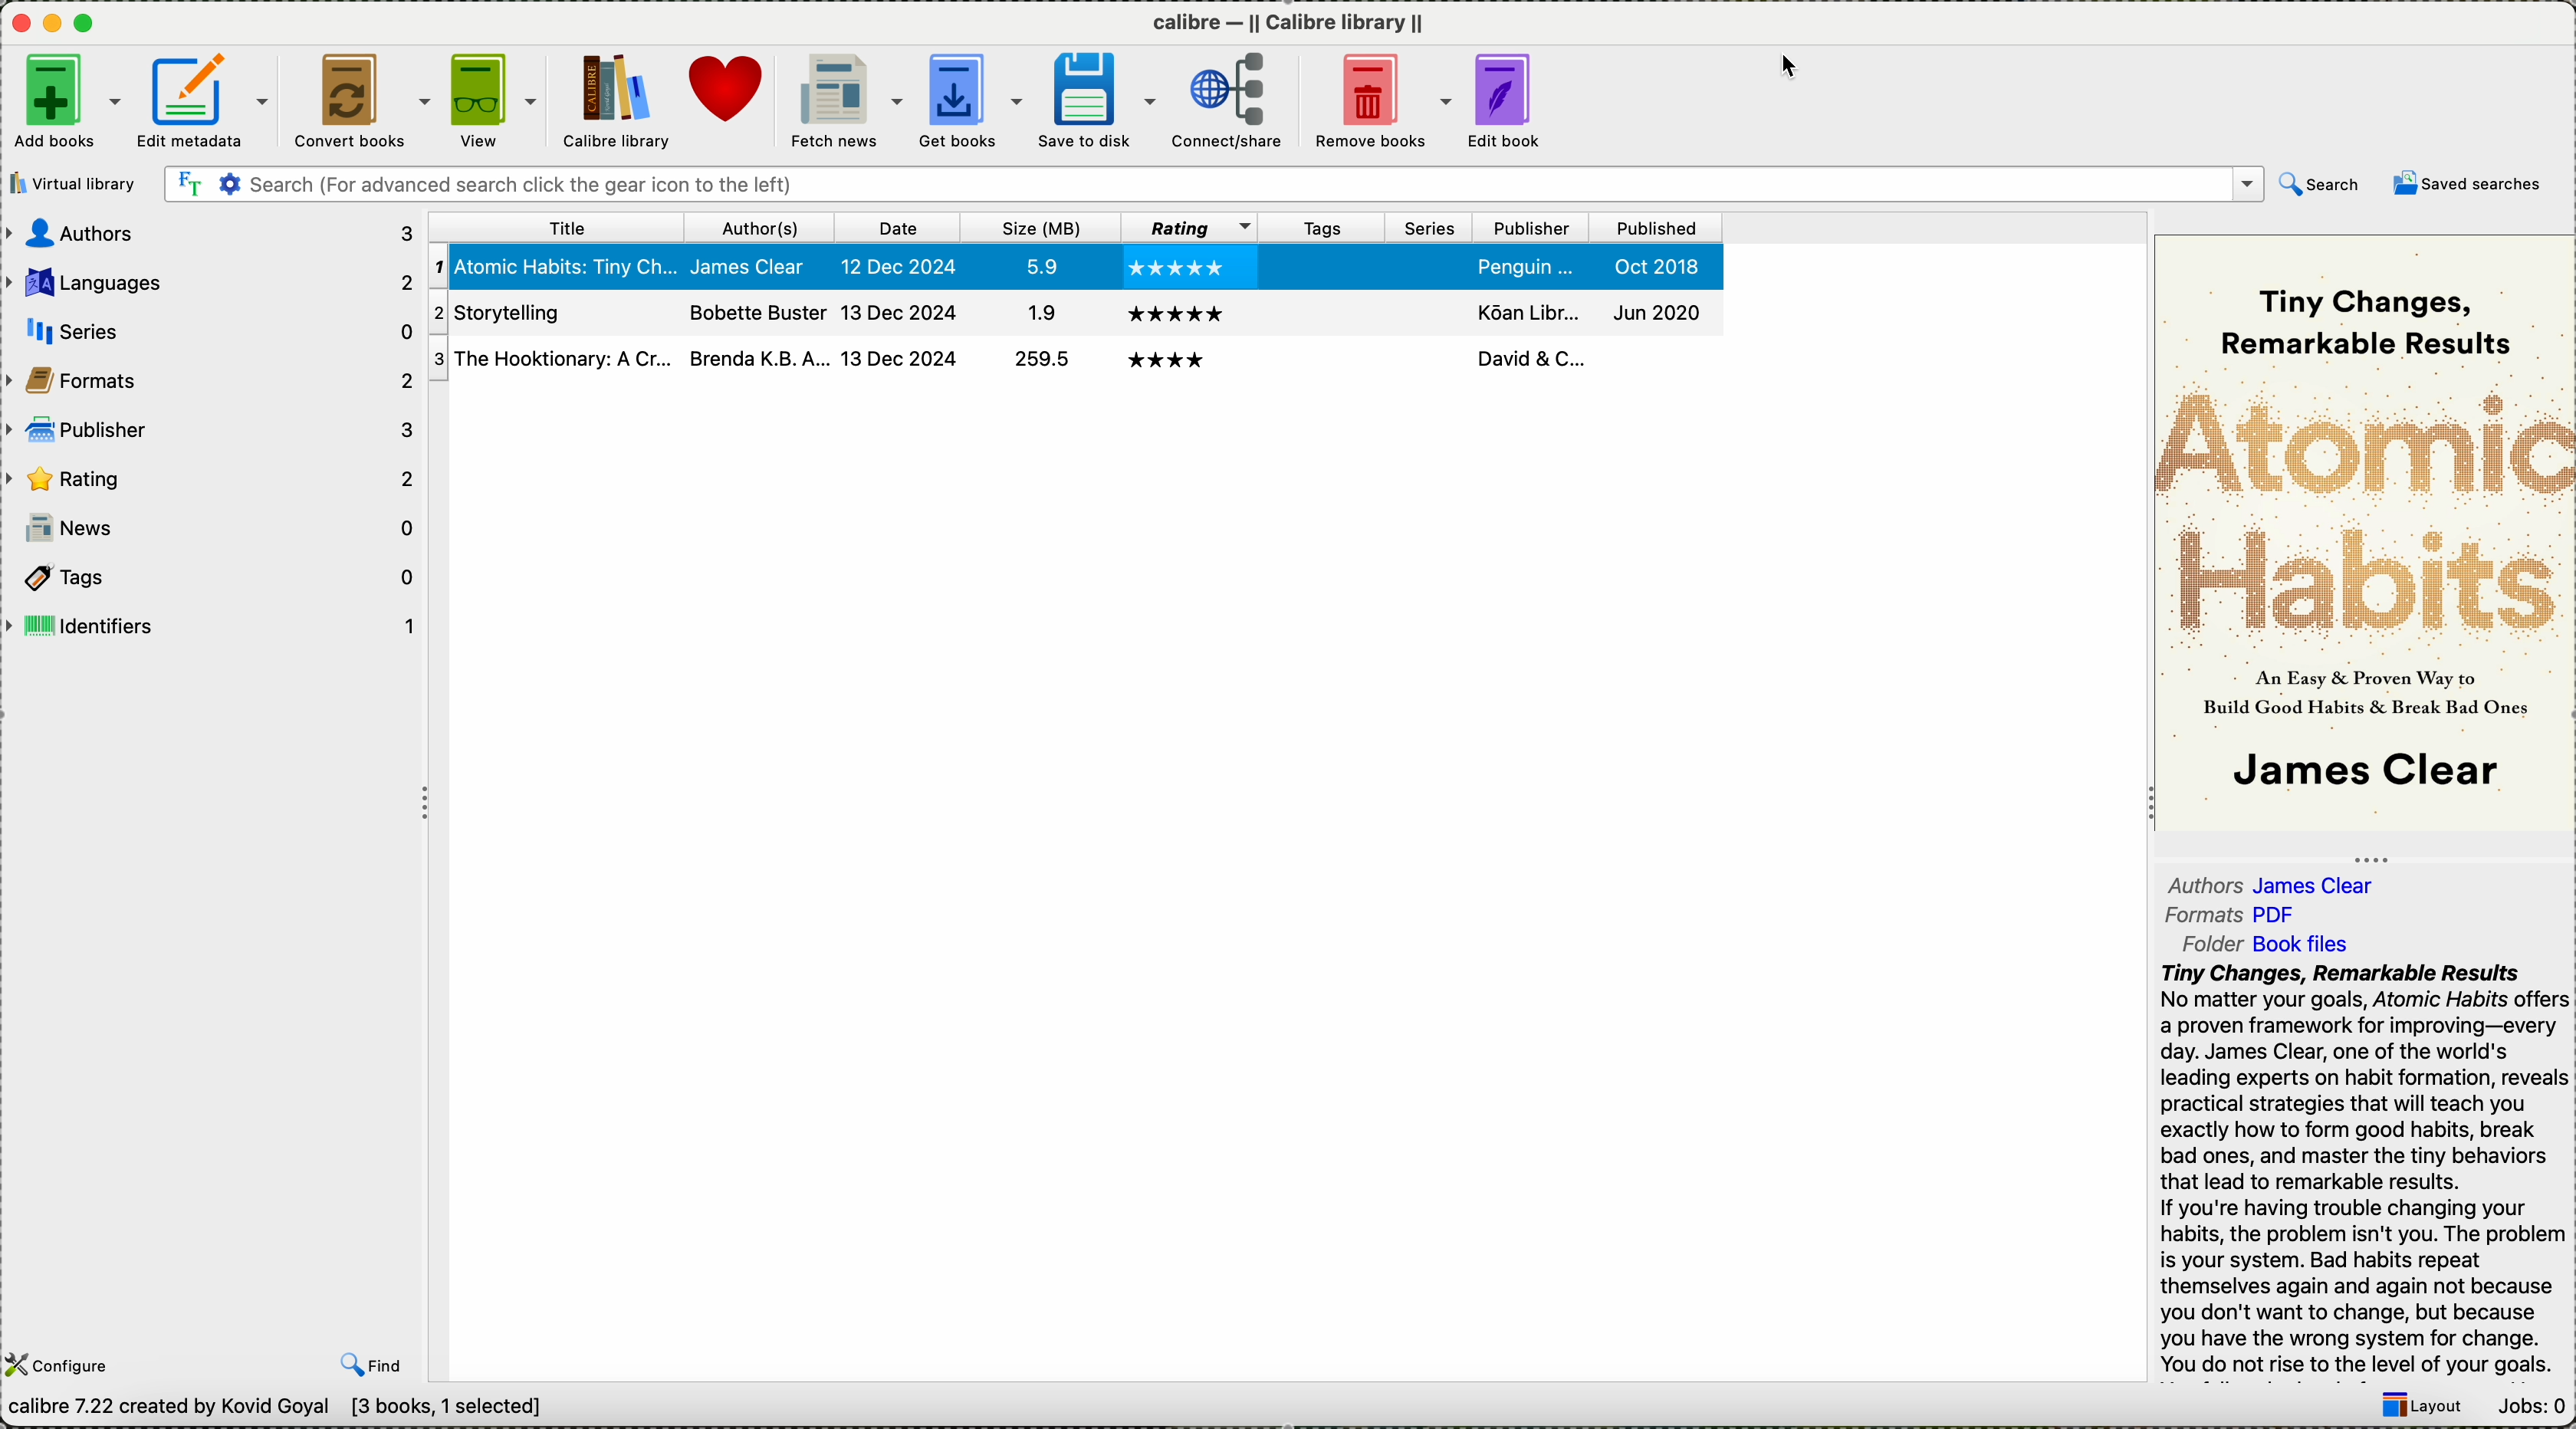  Describe the element at coordinates (1531, 225) in the screenshot. I see `publisher` at that location.